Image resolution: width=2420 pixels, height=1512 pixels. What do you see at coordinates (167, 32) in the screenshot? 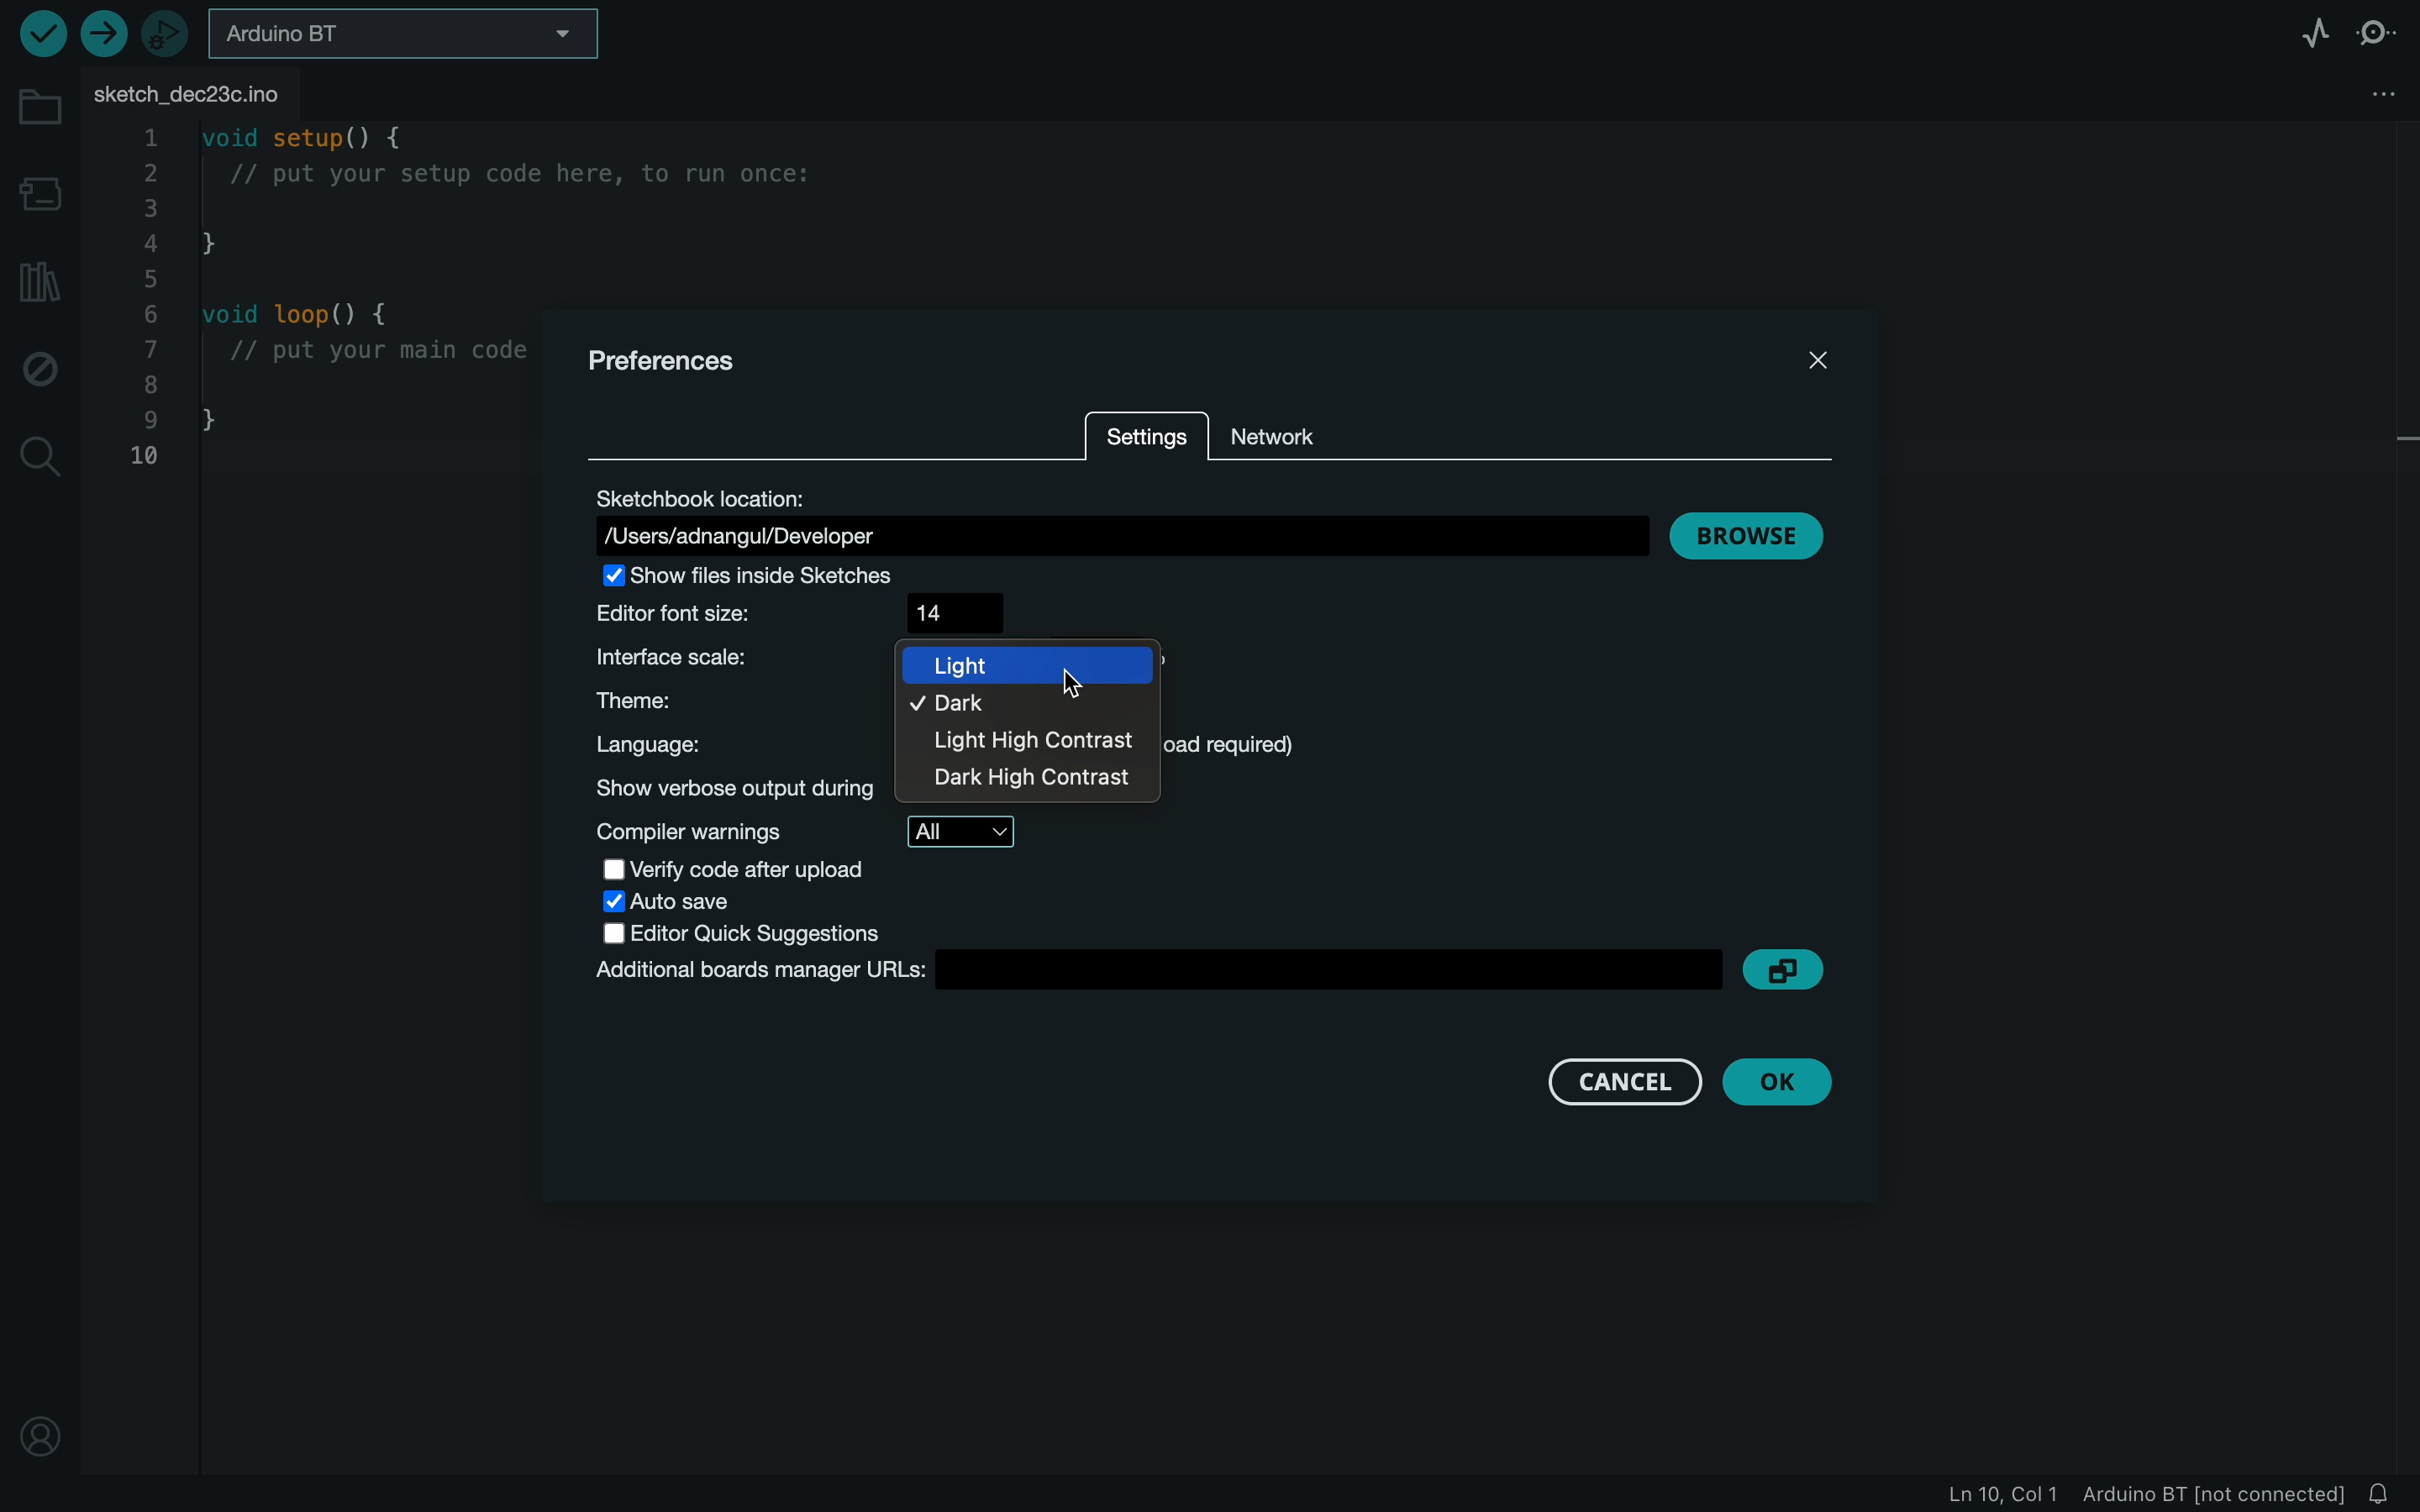
I see `debugger` at bounding box center [167, 32].